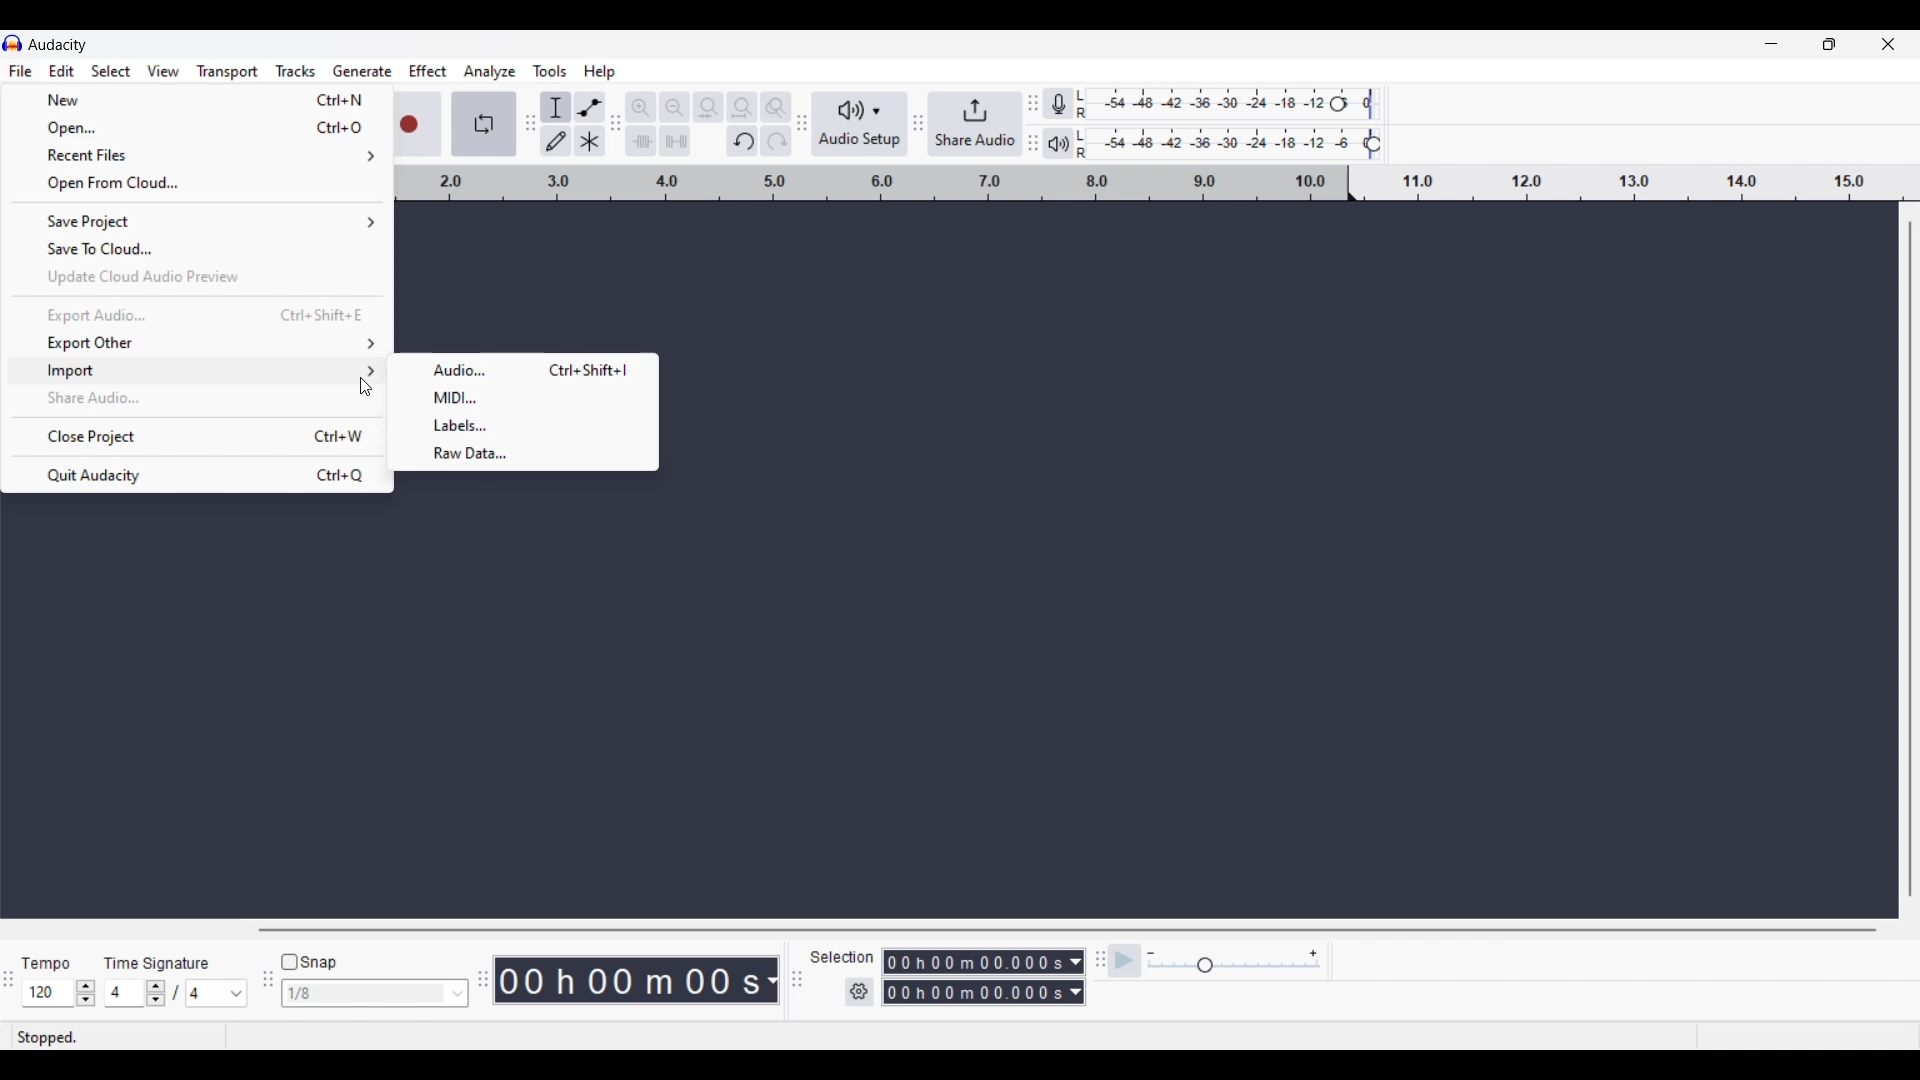 This screenshot has width=1920, height=1080. Describe the element at coordinates (196, 100) in the screenshot. I see `New      Ctrl+N` at that location.